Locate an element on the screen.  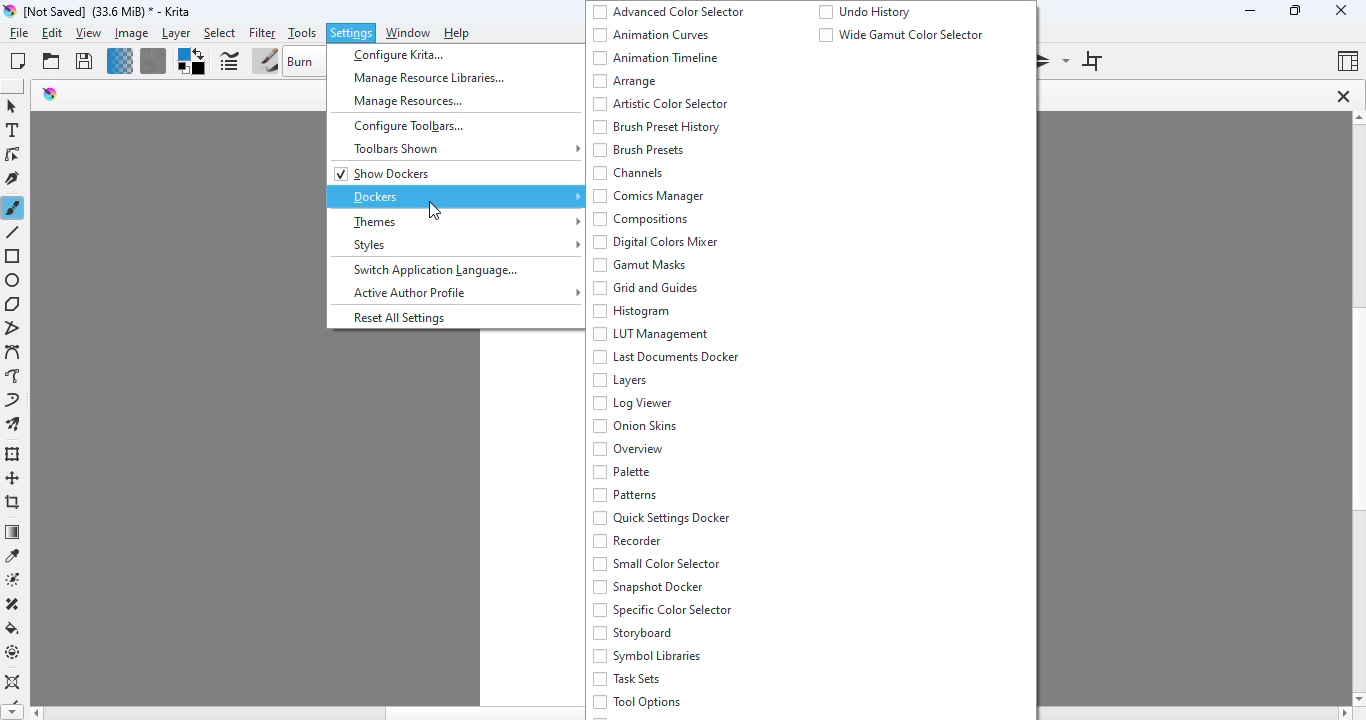
text tool is located at coordinates (12, 130).